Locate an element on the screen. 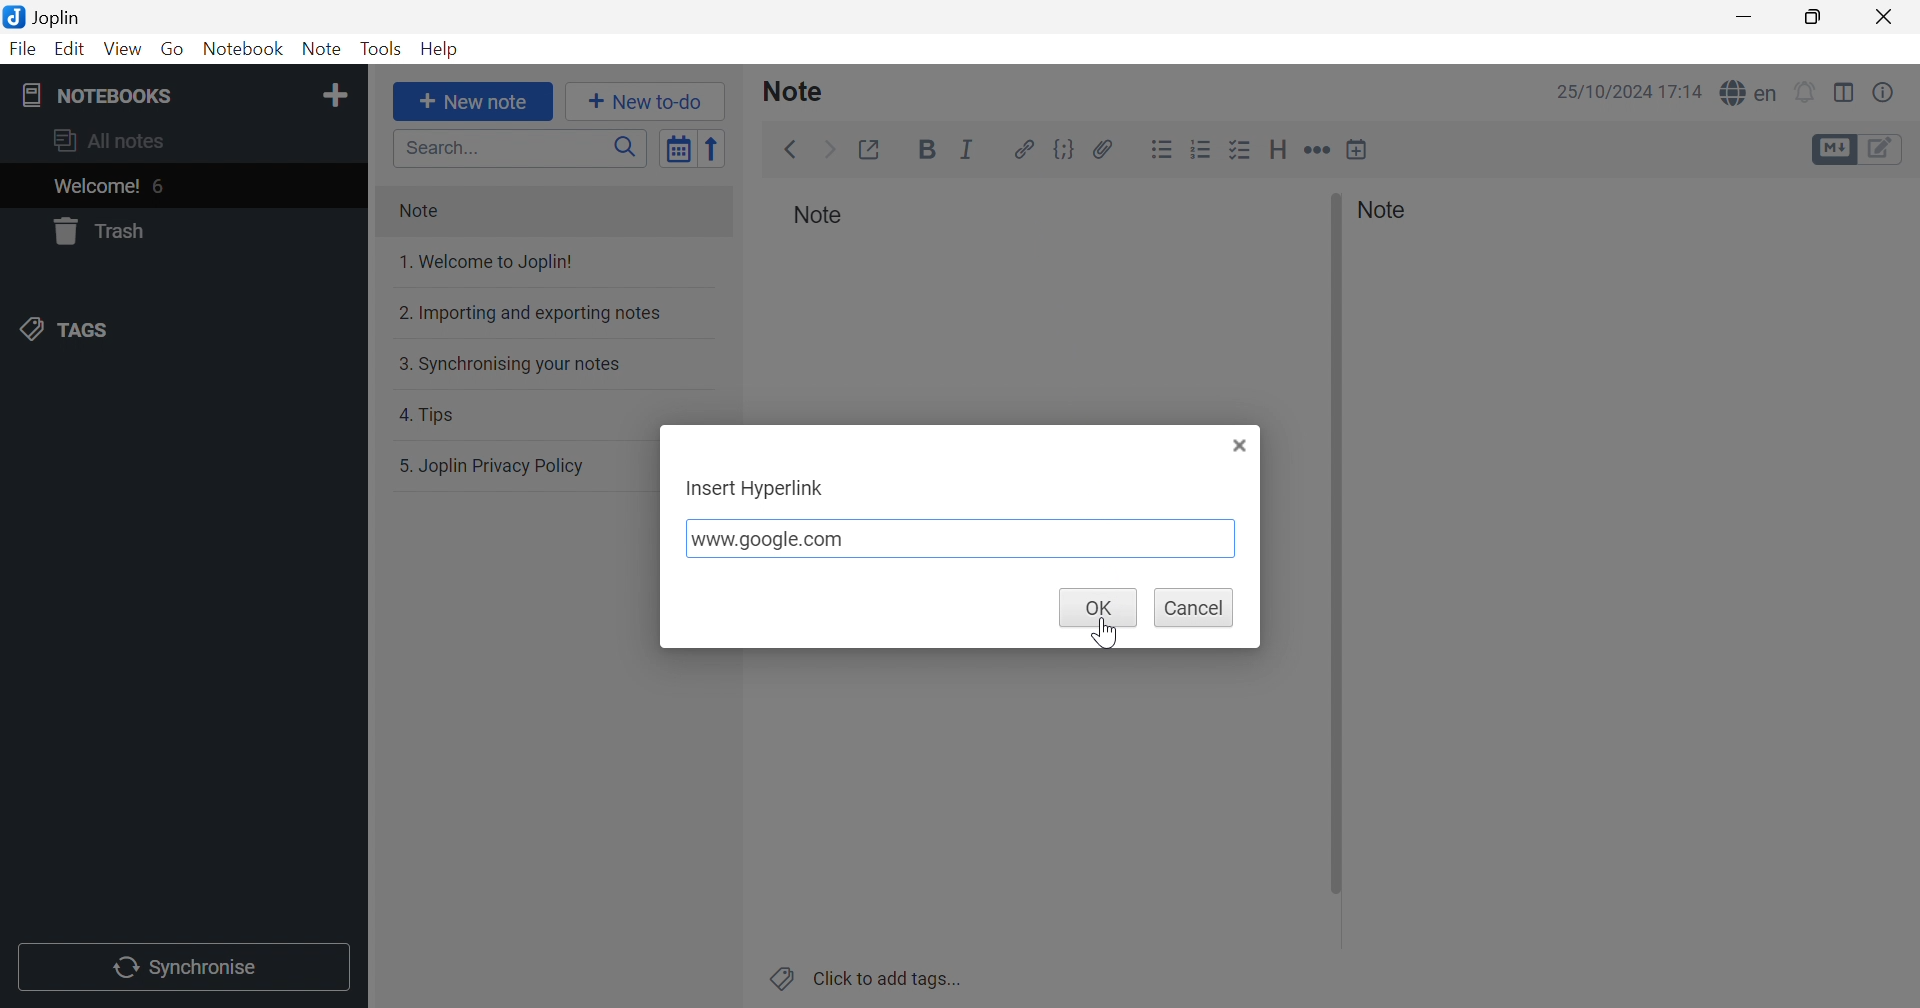 The image size is (1920, 1008). Add new notebook is located at coordinates (337, 98).